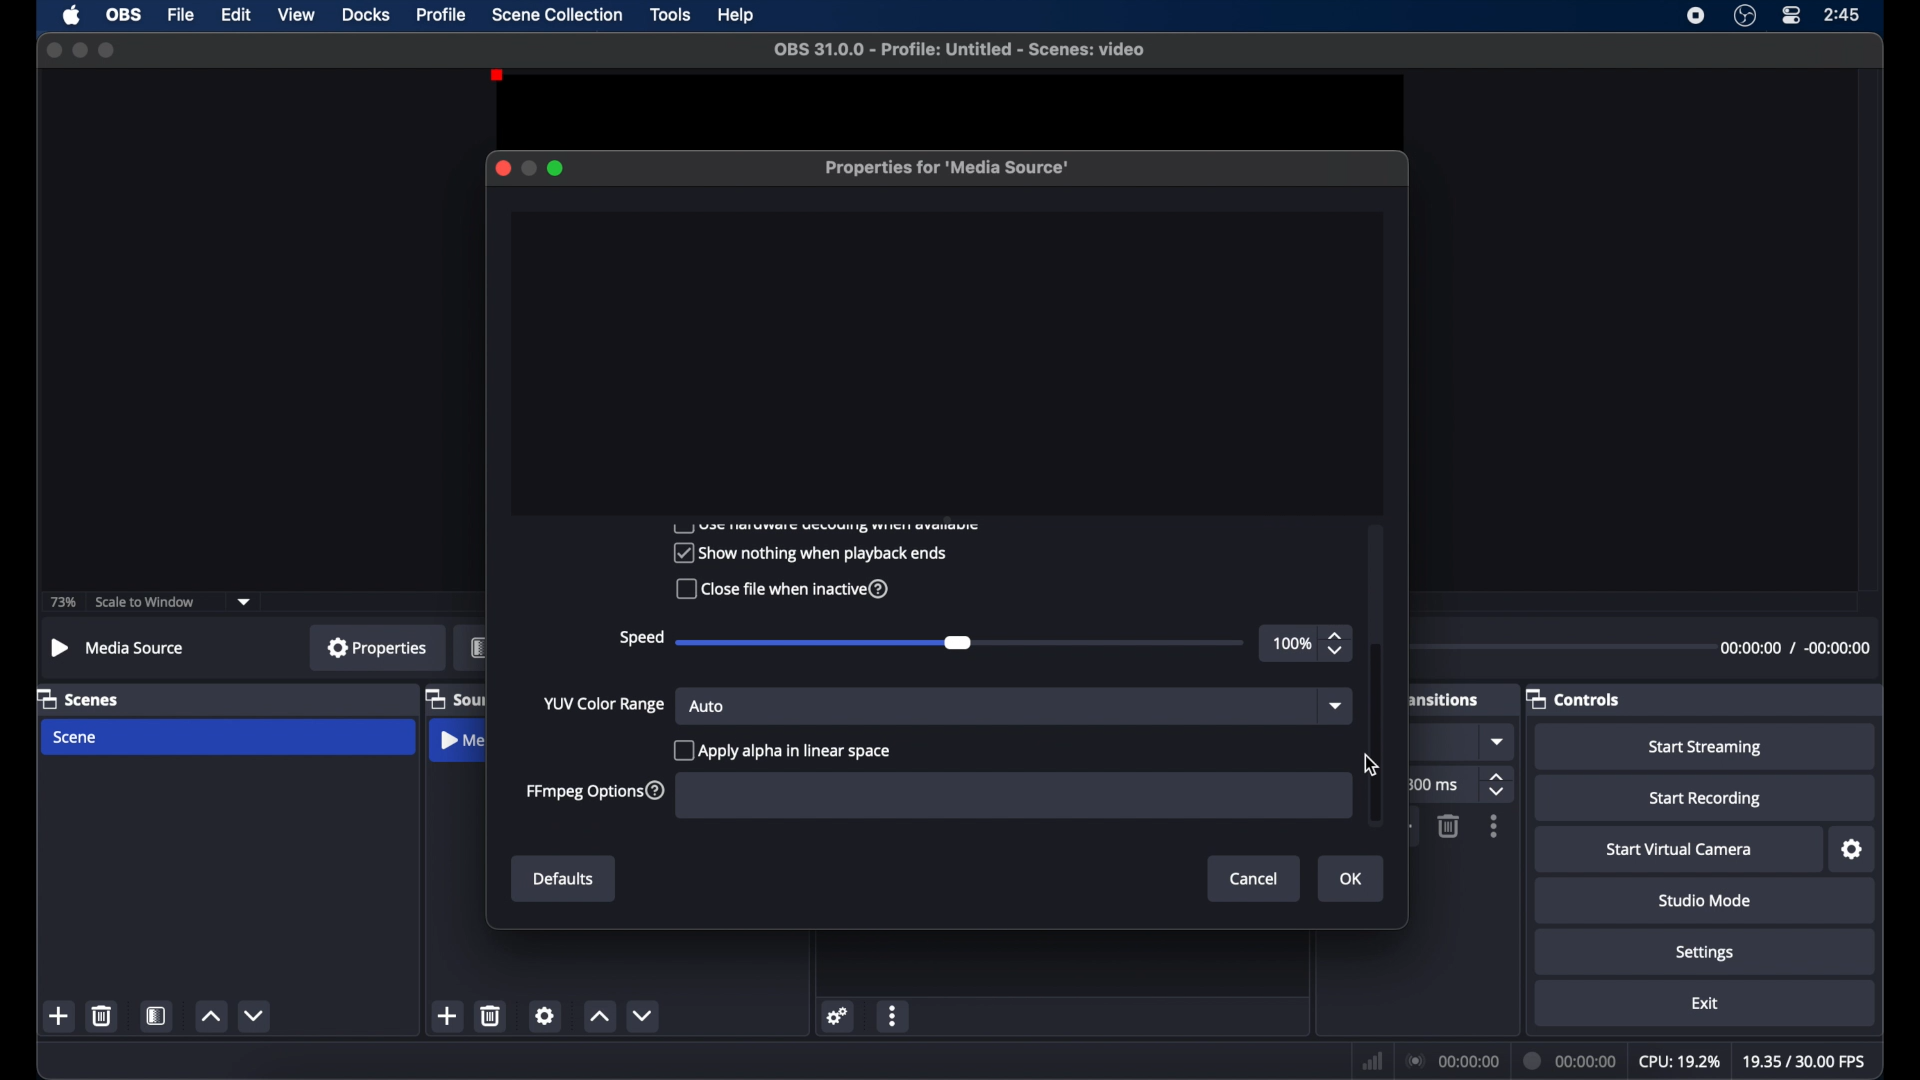  I want to click on properties for media source, so click(949, 169).